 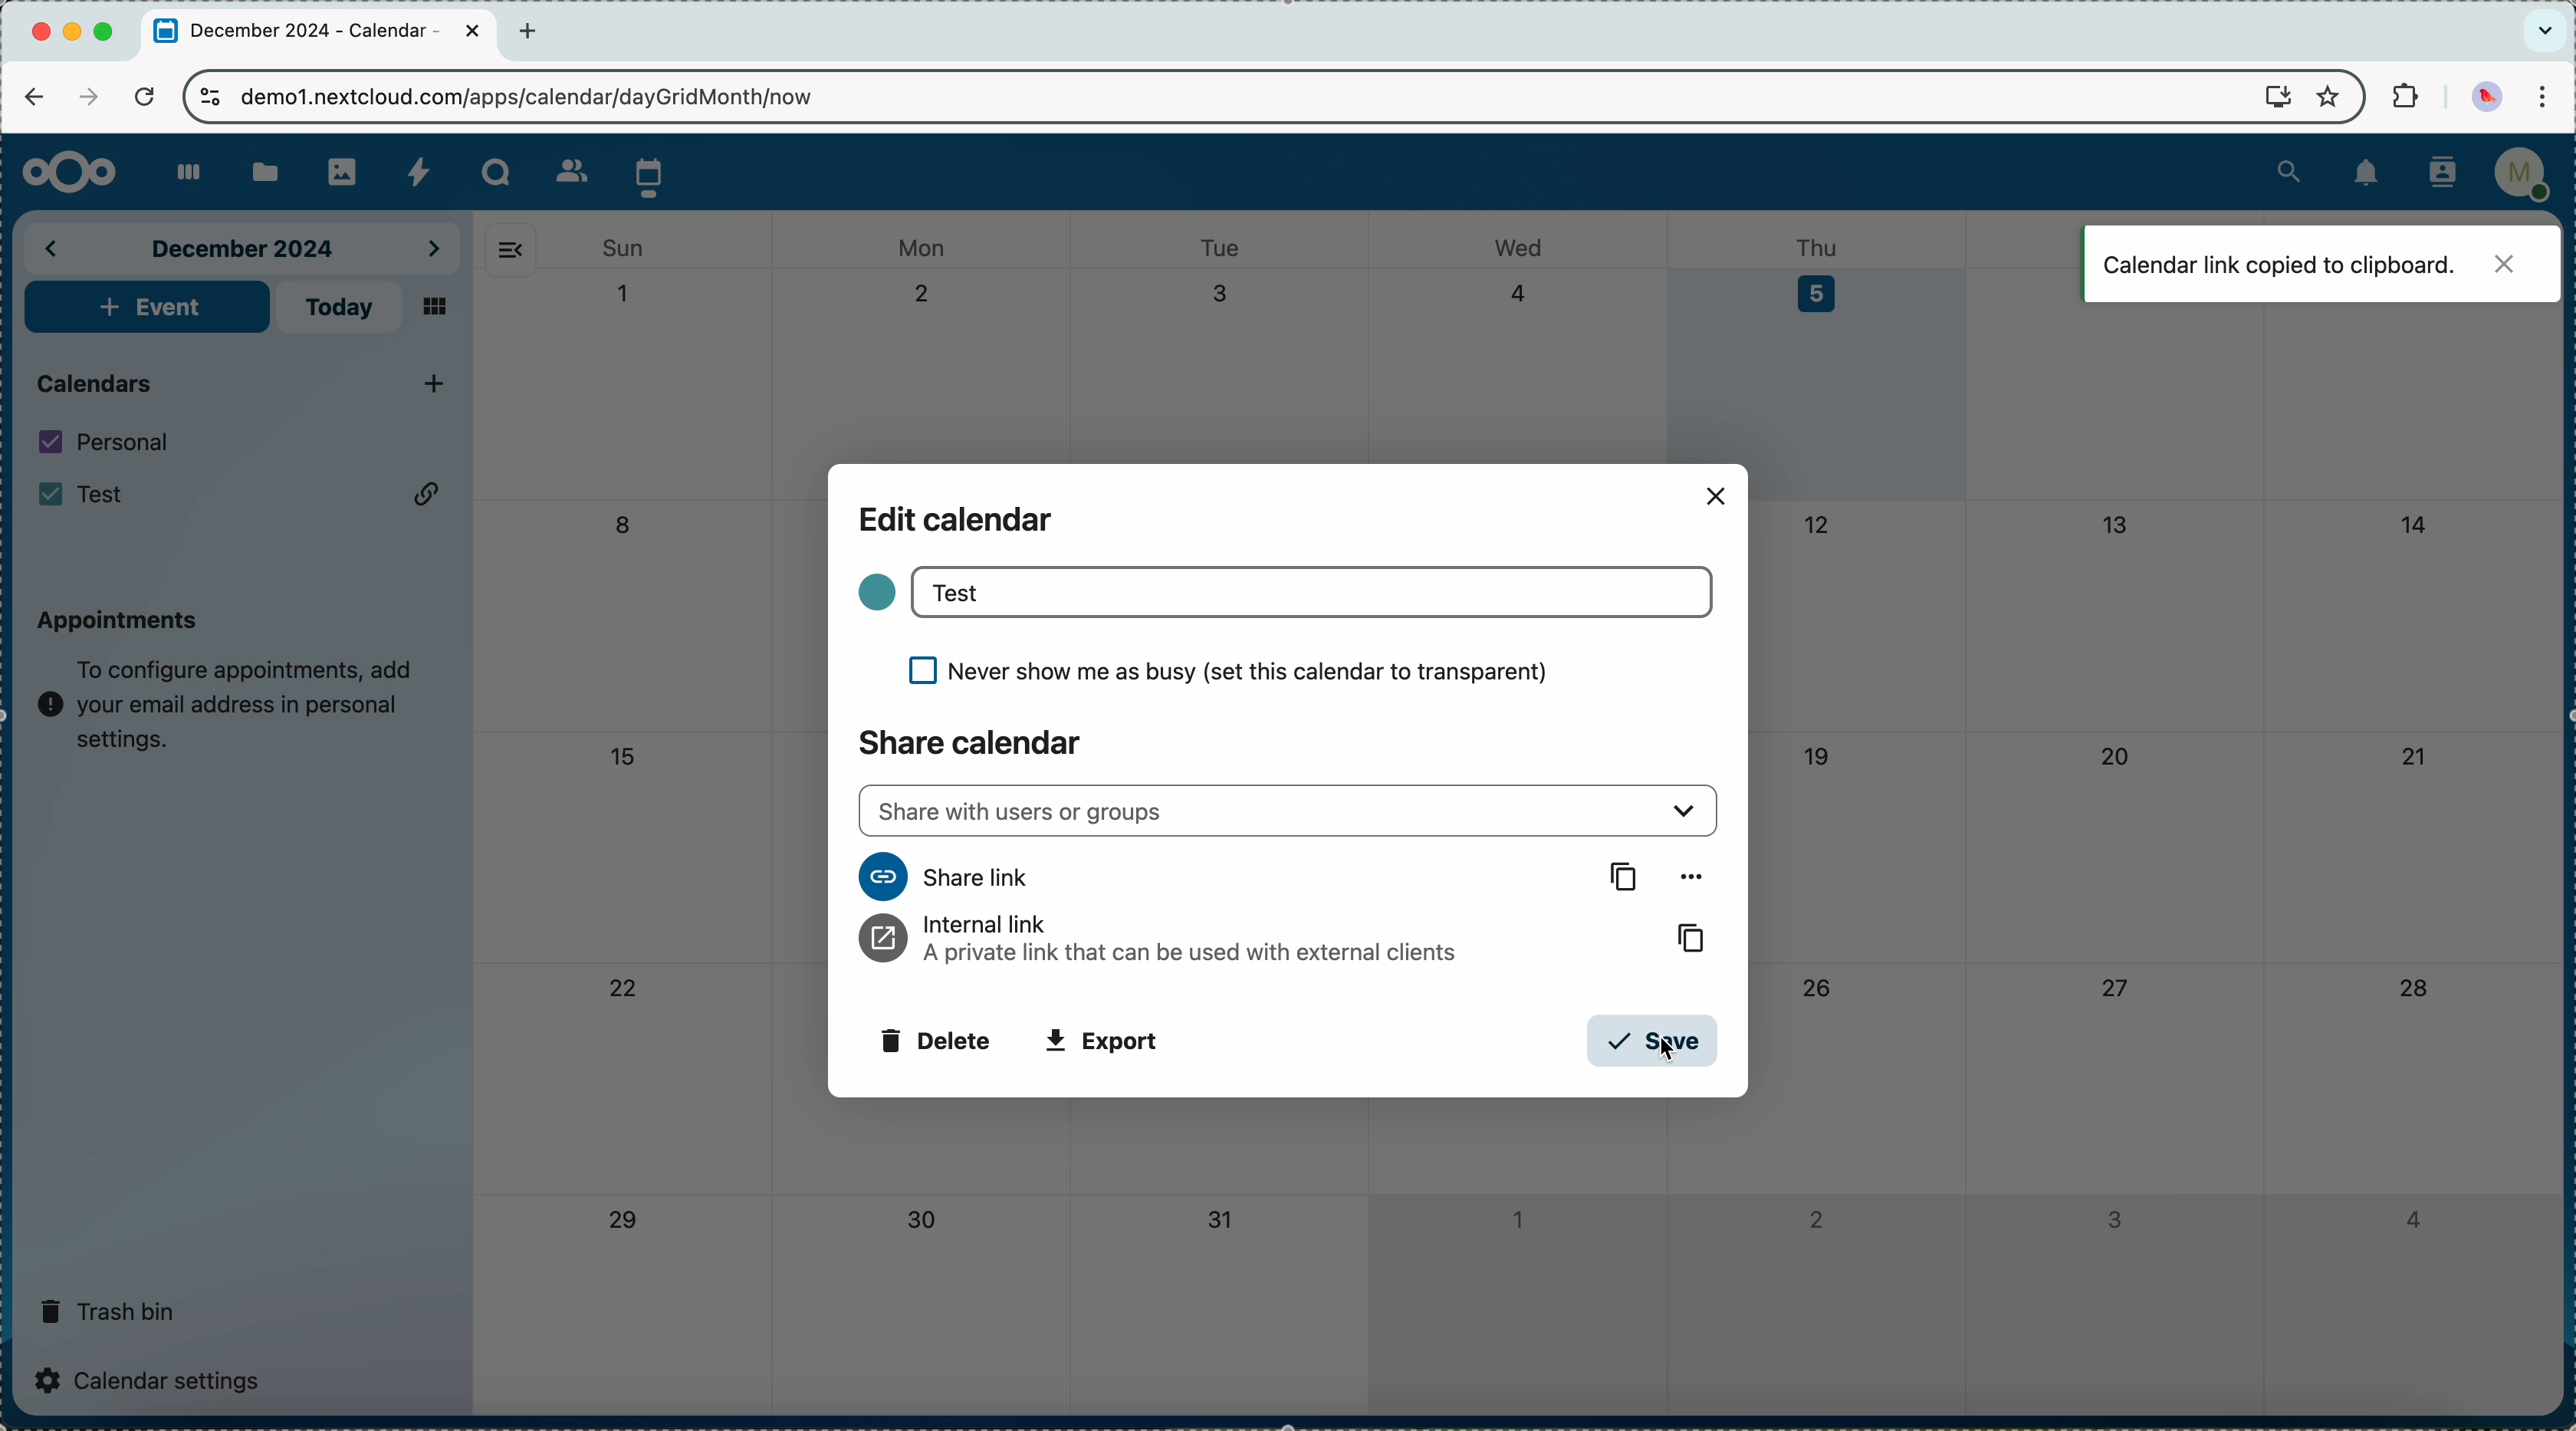 I want to click on 30, so click(x=929, y=1223).